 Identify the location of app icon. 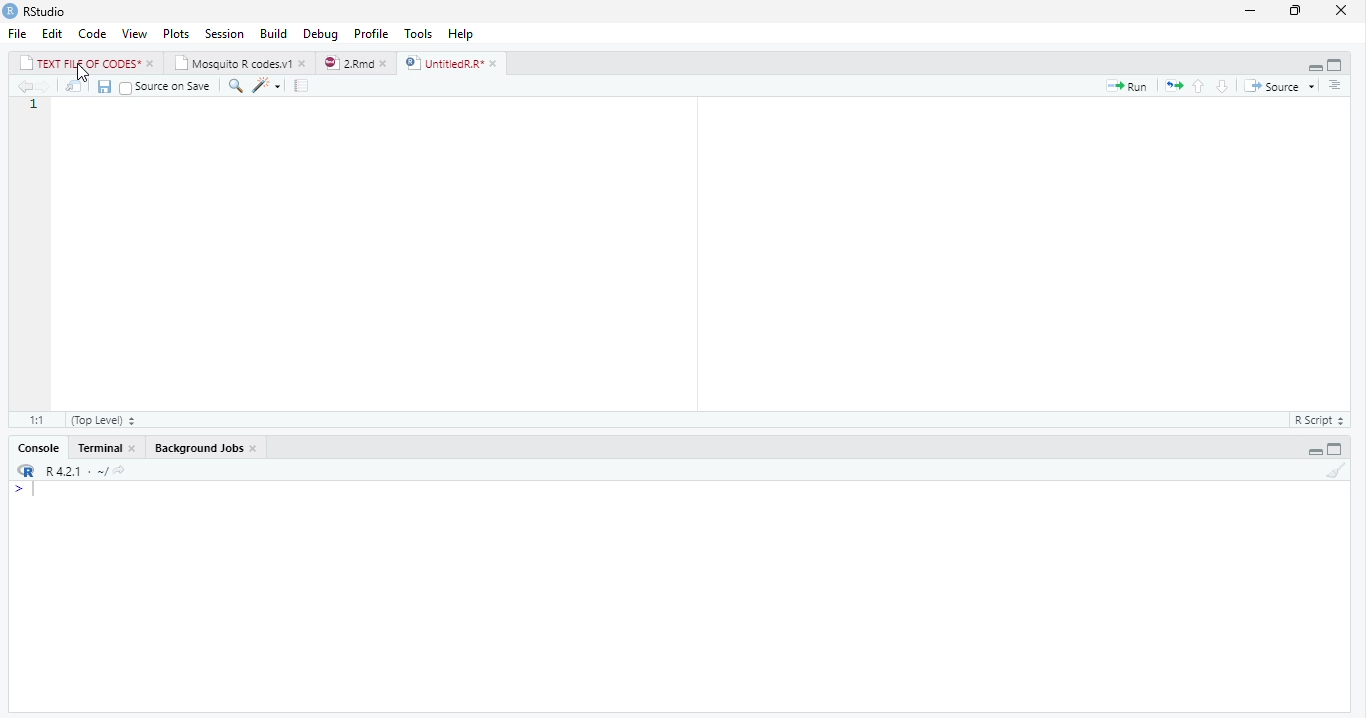
(10, 10).